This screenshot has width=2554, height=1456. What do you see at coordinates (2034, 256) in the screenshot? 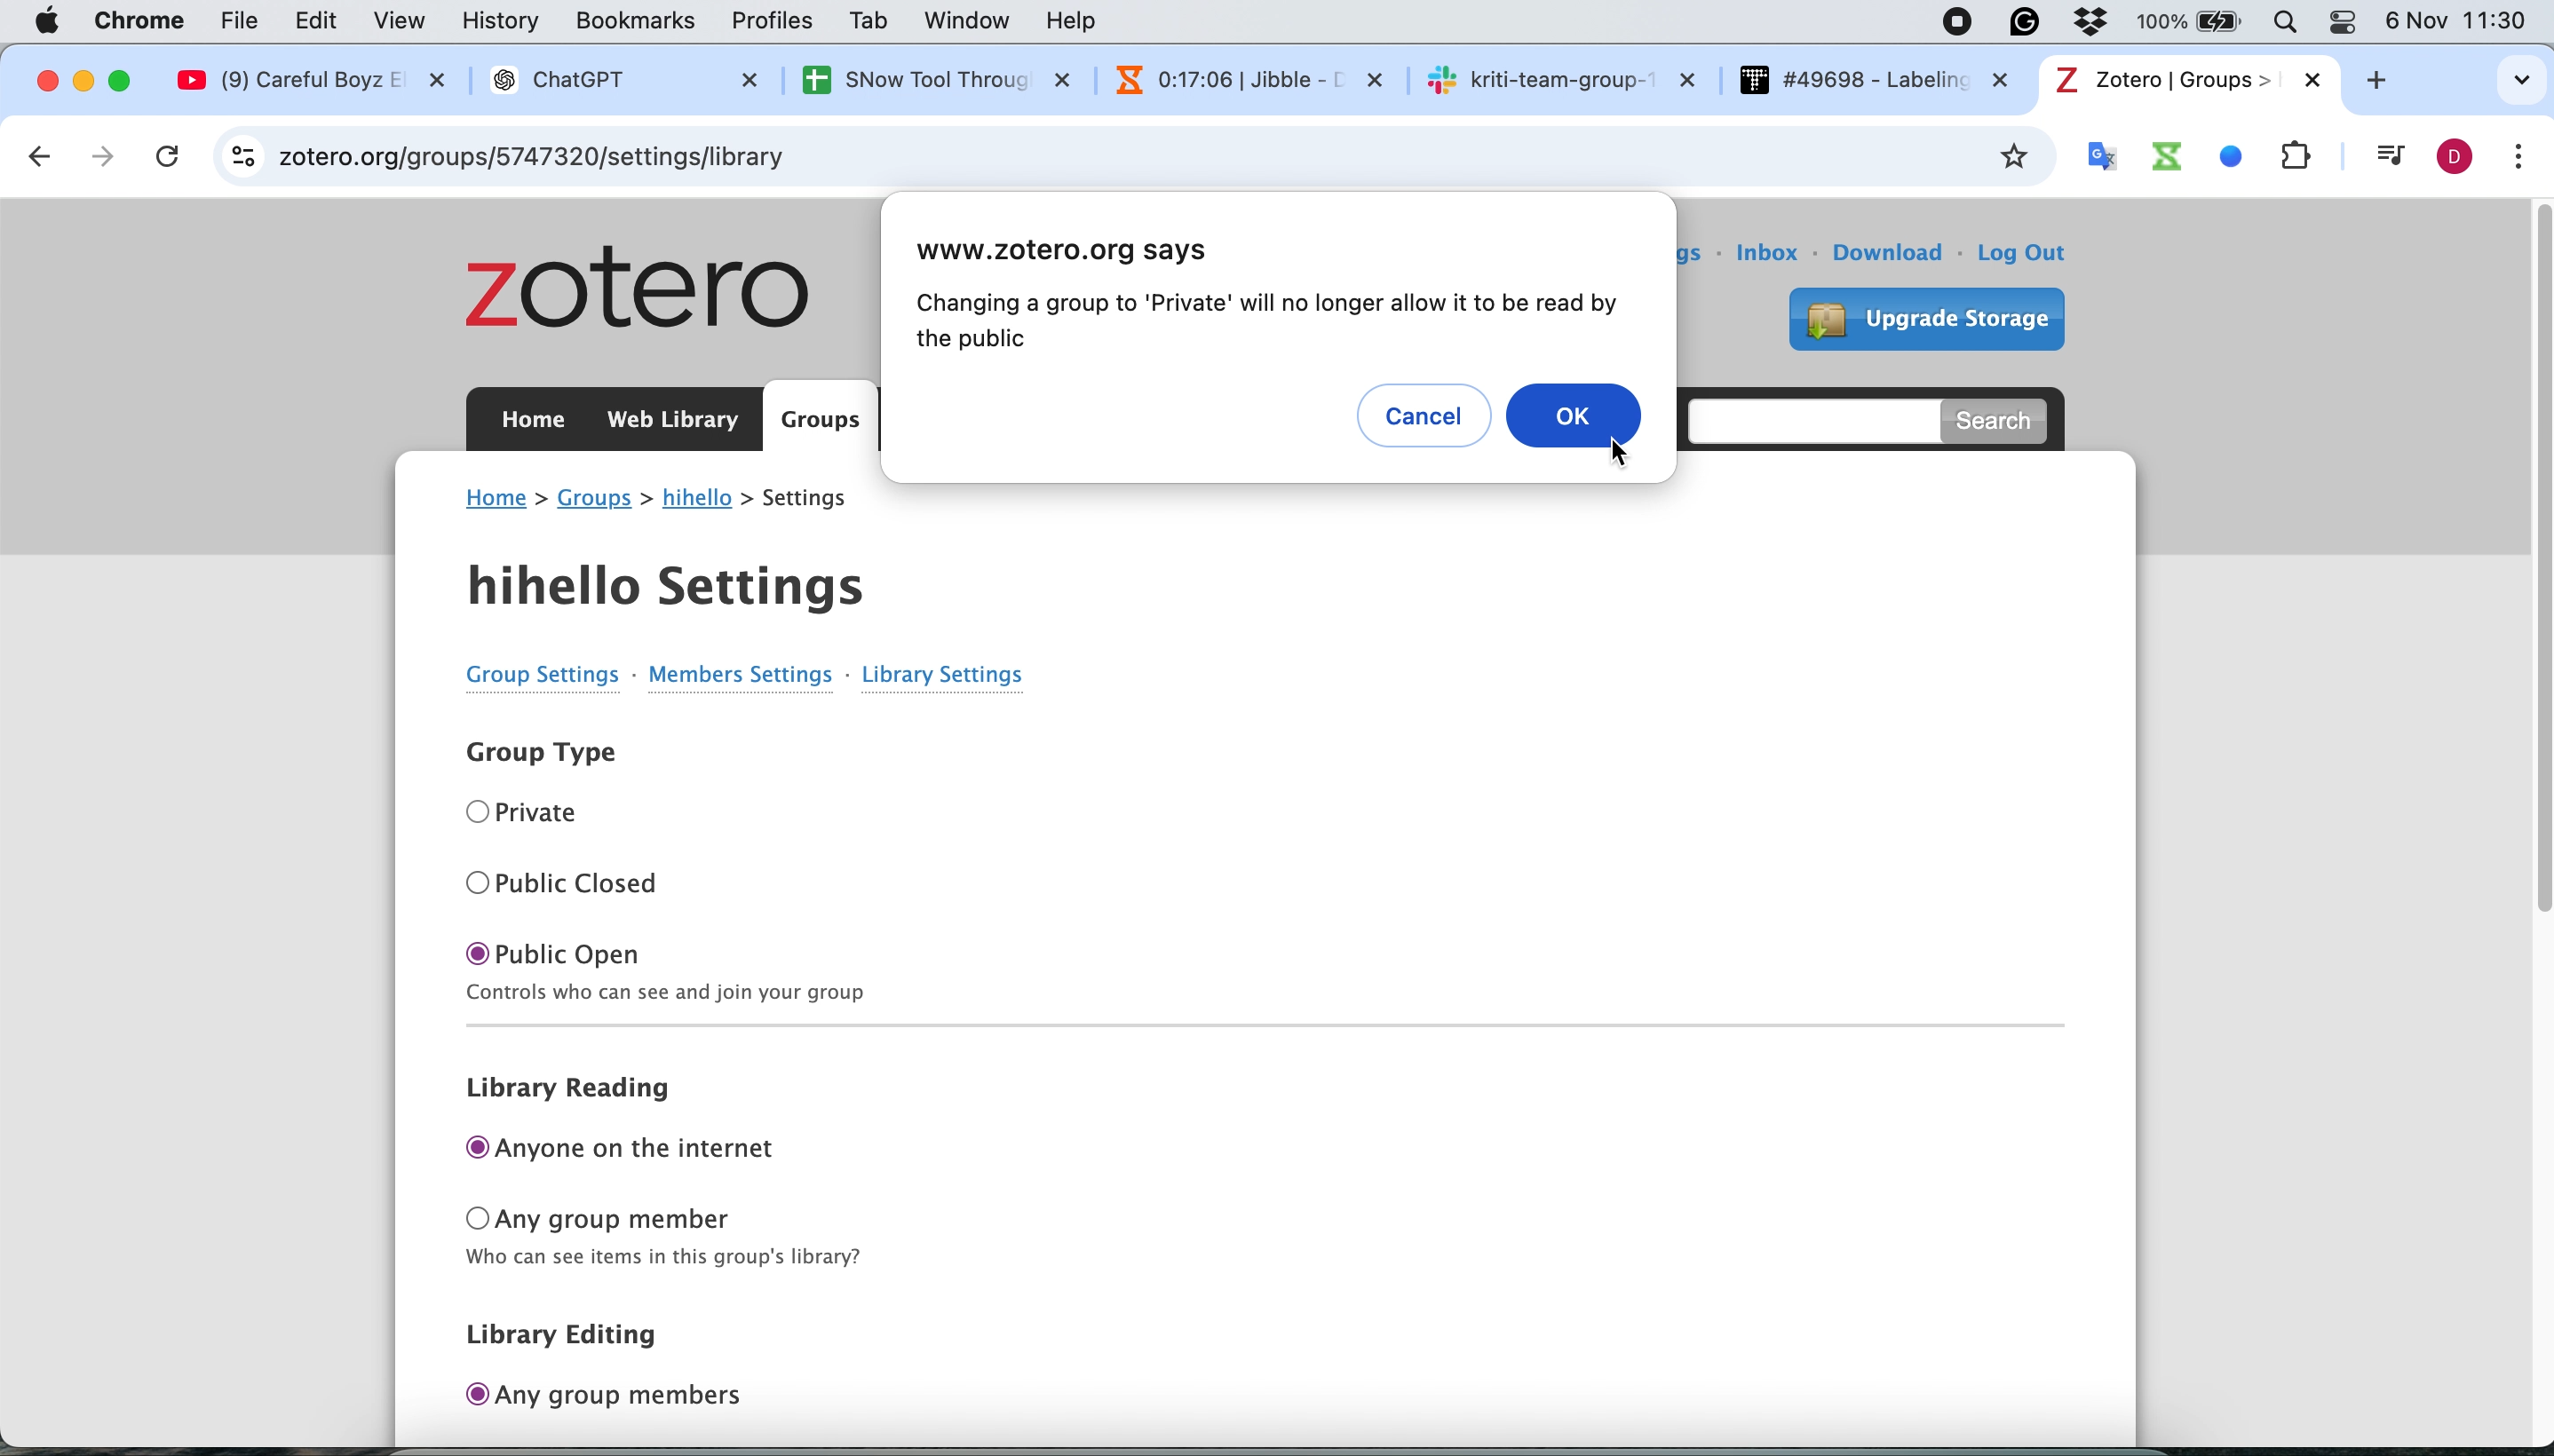
I see `log out` at bounding box center [2034, 256].